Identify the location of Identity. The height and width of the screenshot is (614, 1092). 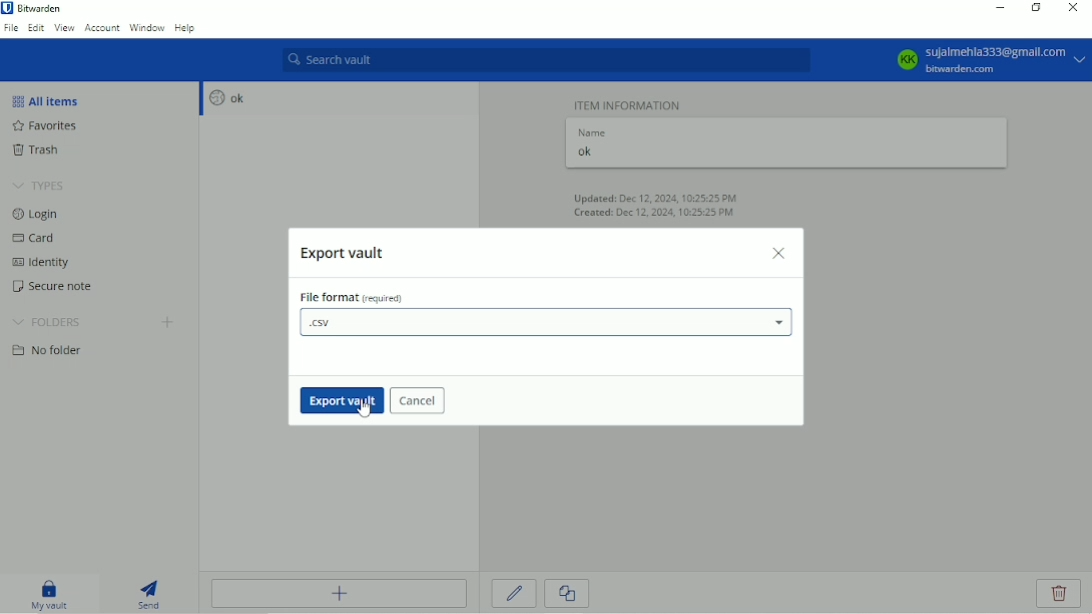
(47, 264).